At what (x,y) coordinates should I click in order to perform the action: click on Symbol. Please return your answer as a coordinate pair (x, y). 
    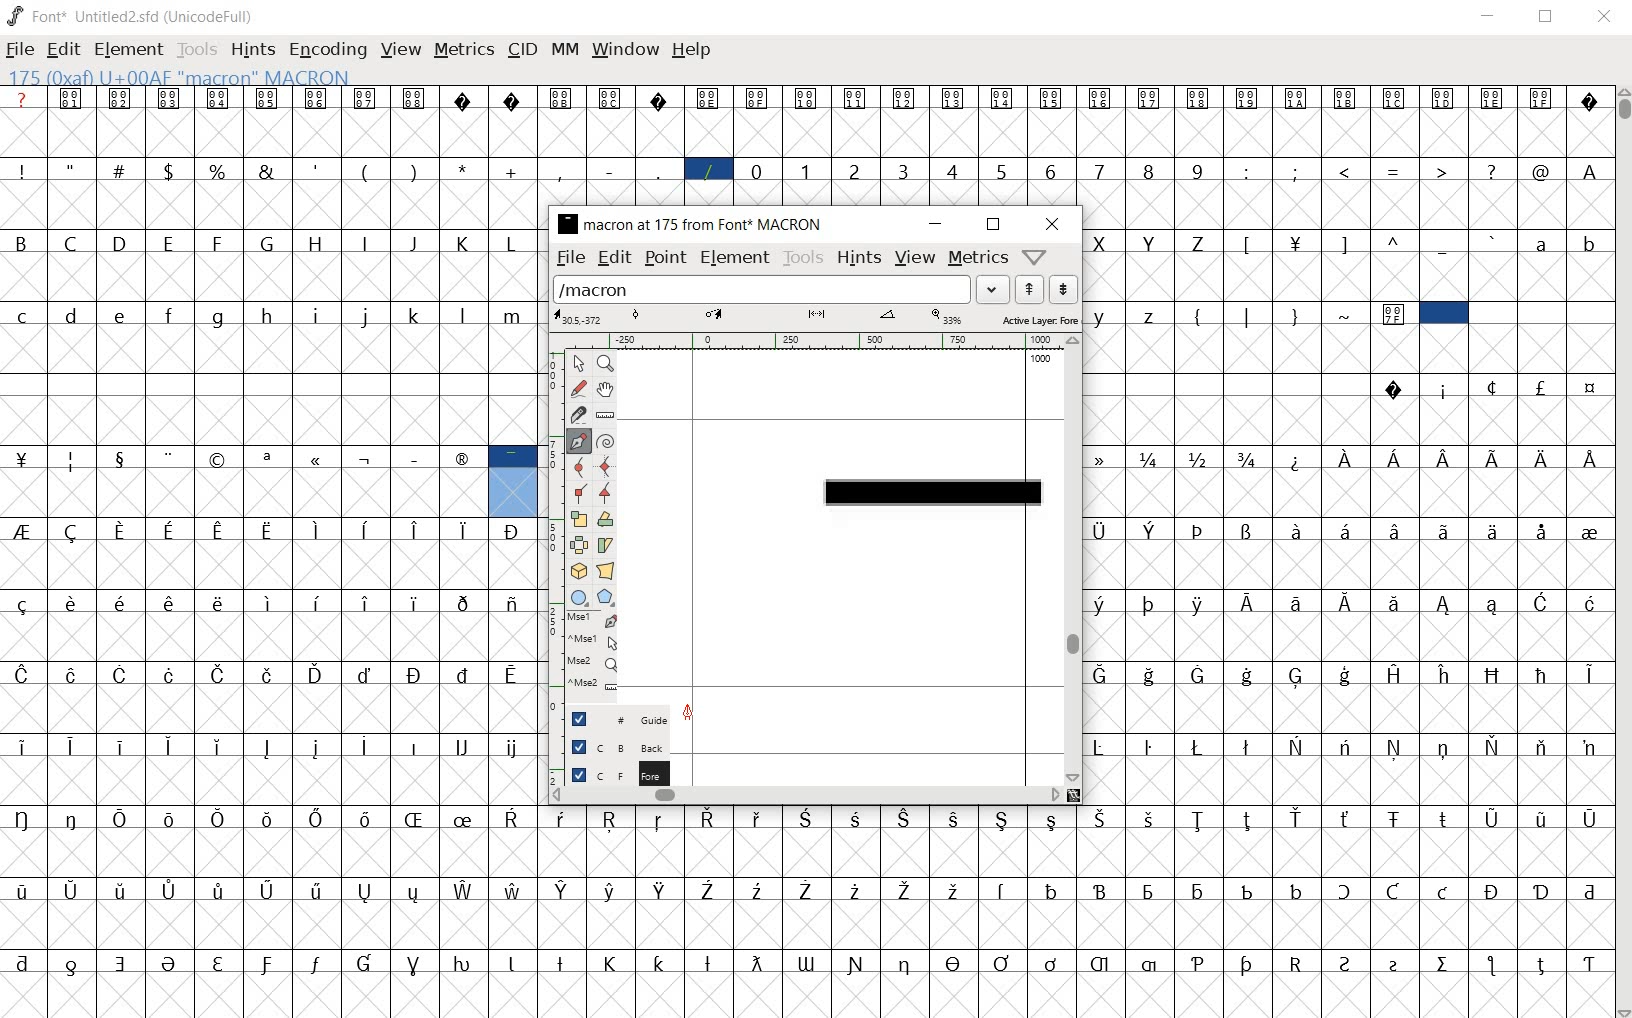
    Looking at the image, I should click on (366, 745).